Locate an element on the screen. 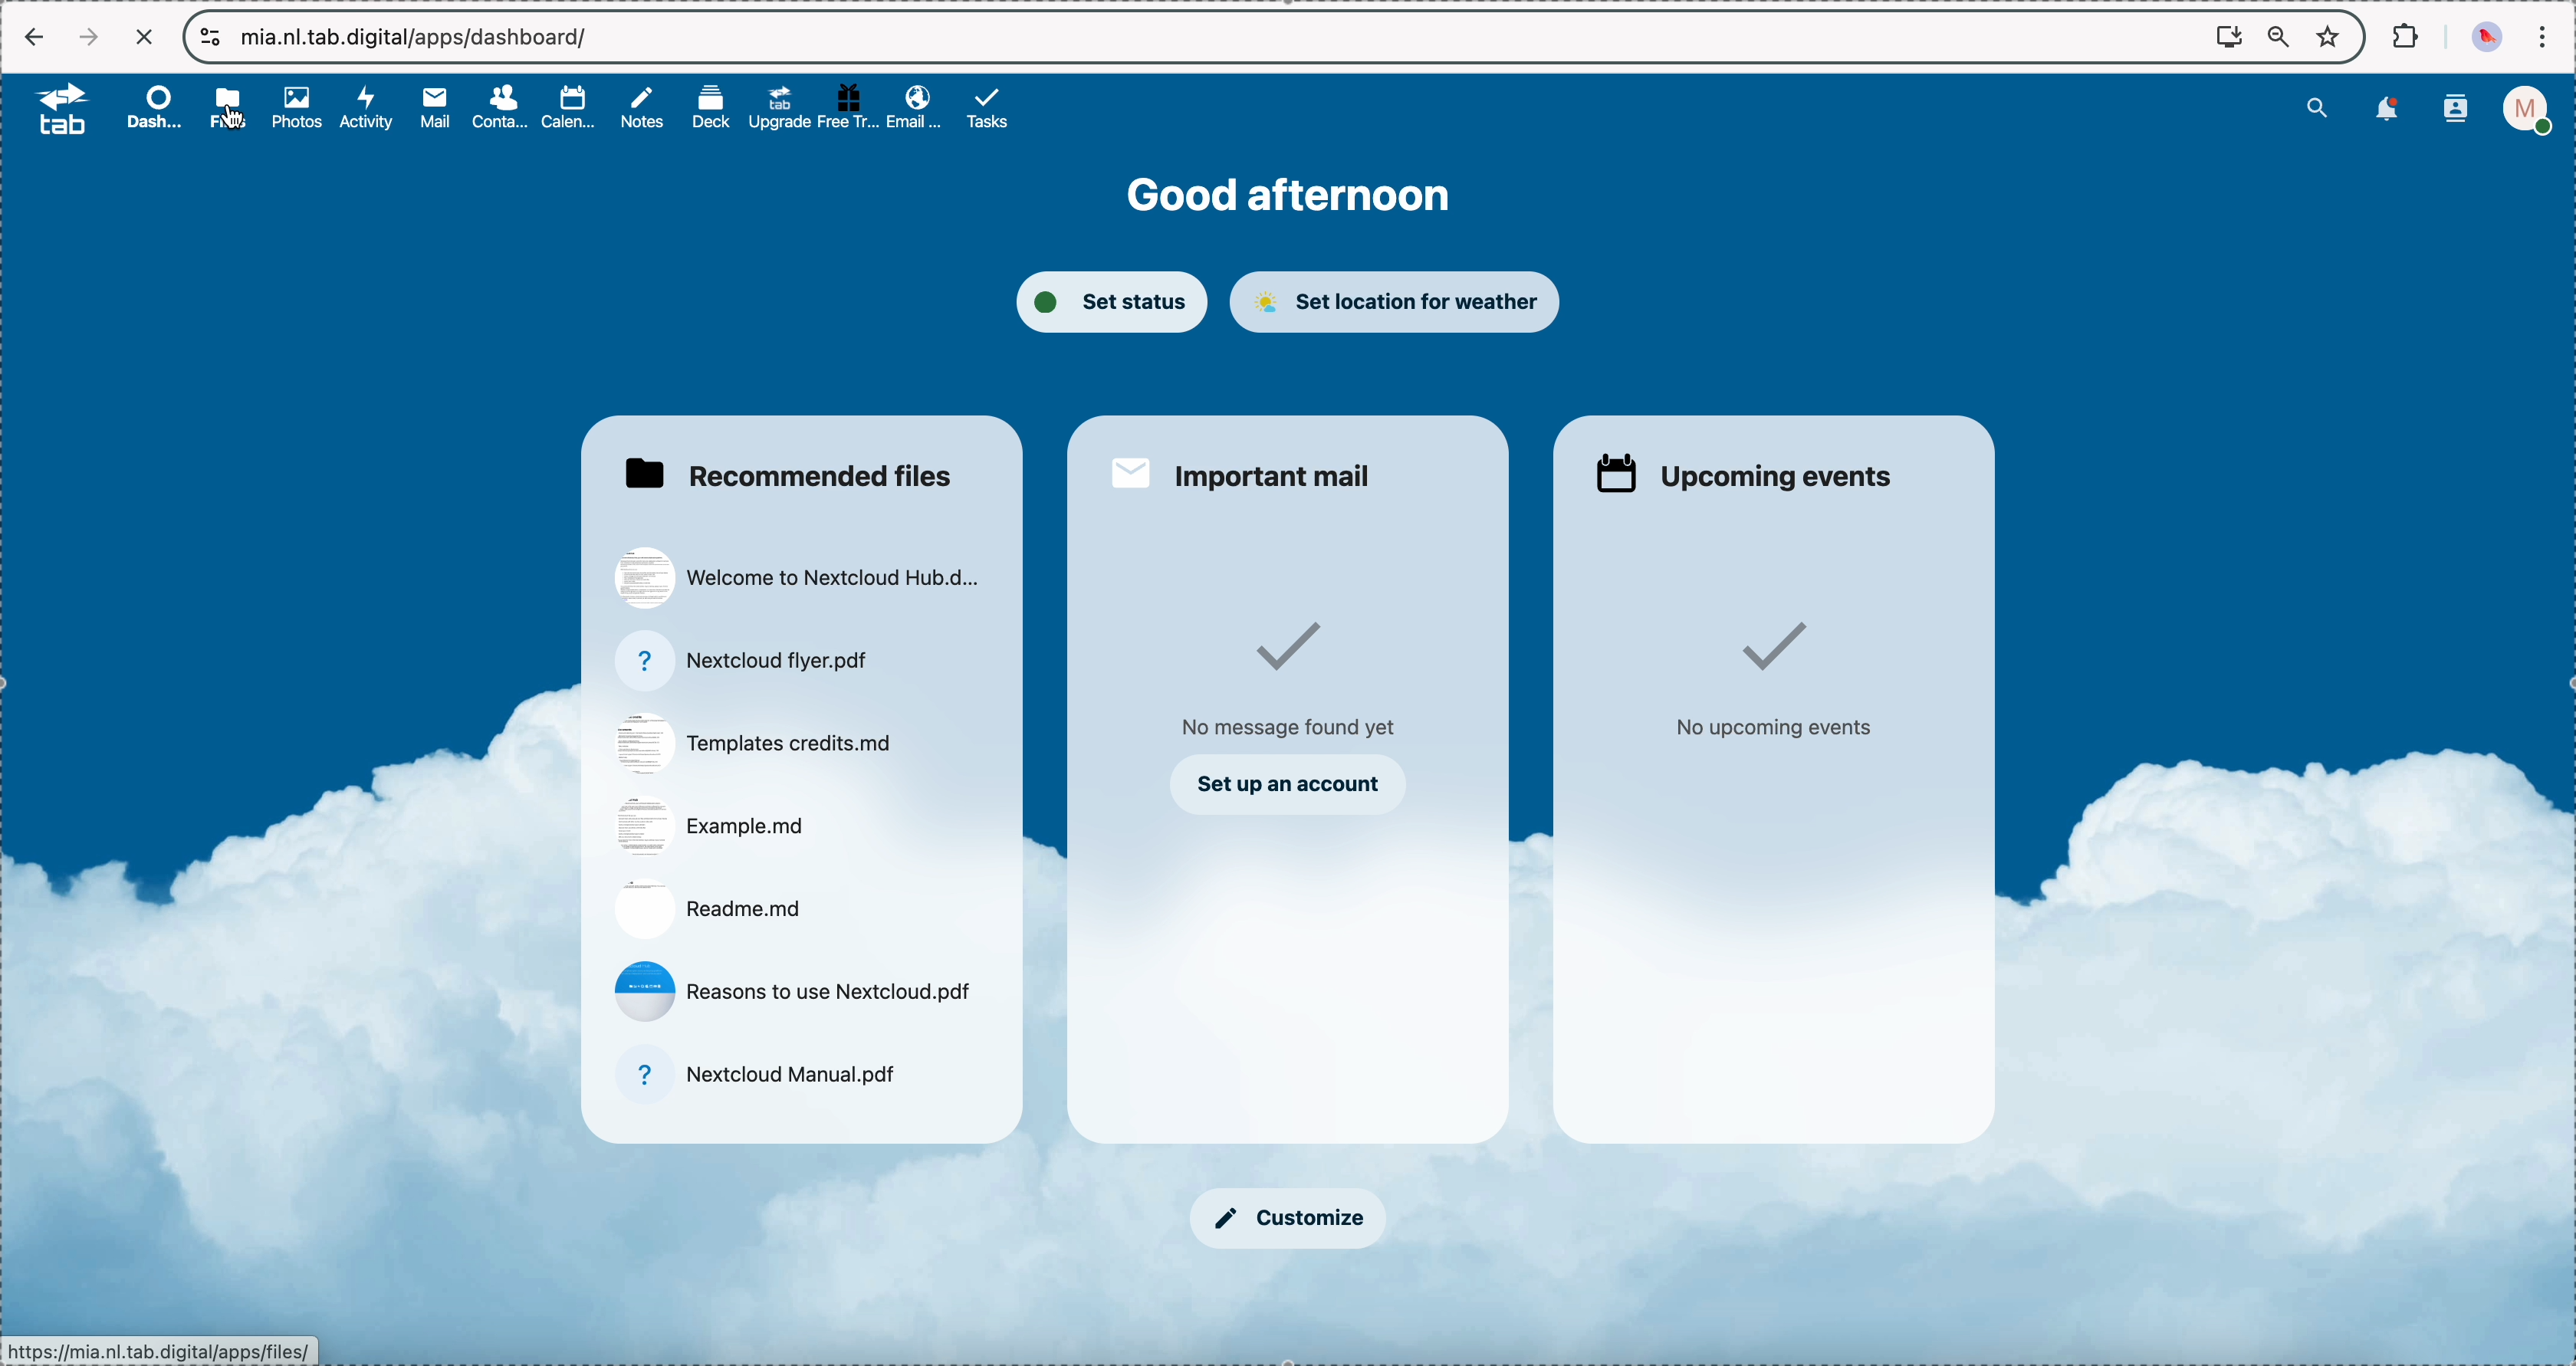 The image size is (2576, 1366). navigate foward is located at coordinates (88, 37).